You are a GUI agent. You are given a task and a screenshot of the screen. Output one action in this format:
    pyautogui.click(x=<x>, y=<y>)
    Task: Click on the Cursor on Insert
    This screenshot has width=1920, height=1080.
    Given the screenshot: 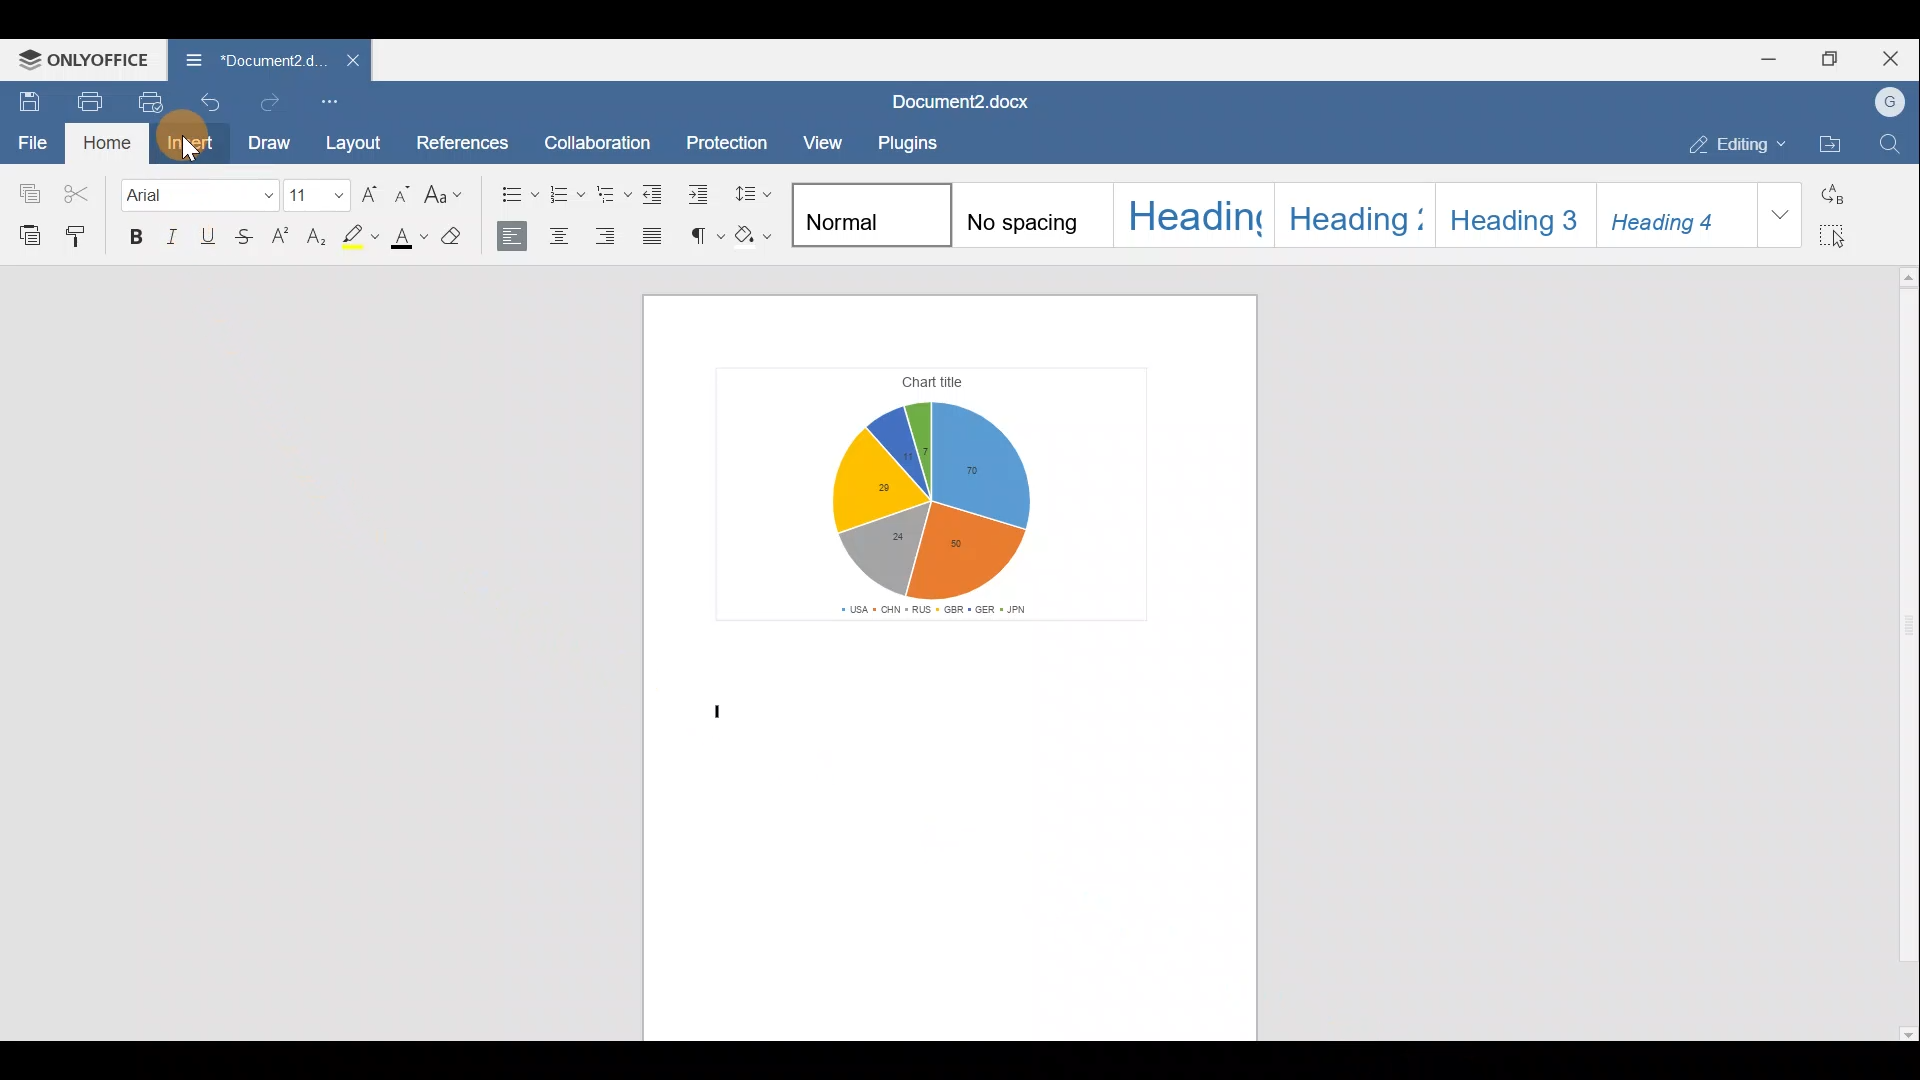 What is the action you would take?
    pyautogui.click(x=191, y=143)
    